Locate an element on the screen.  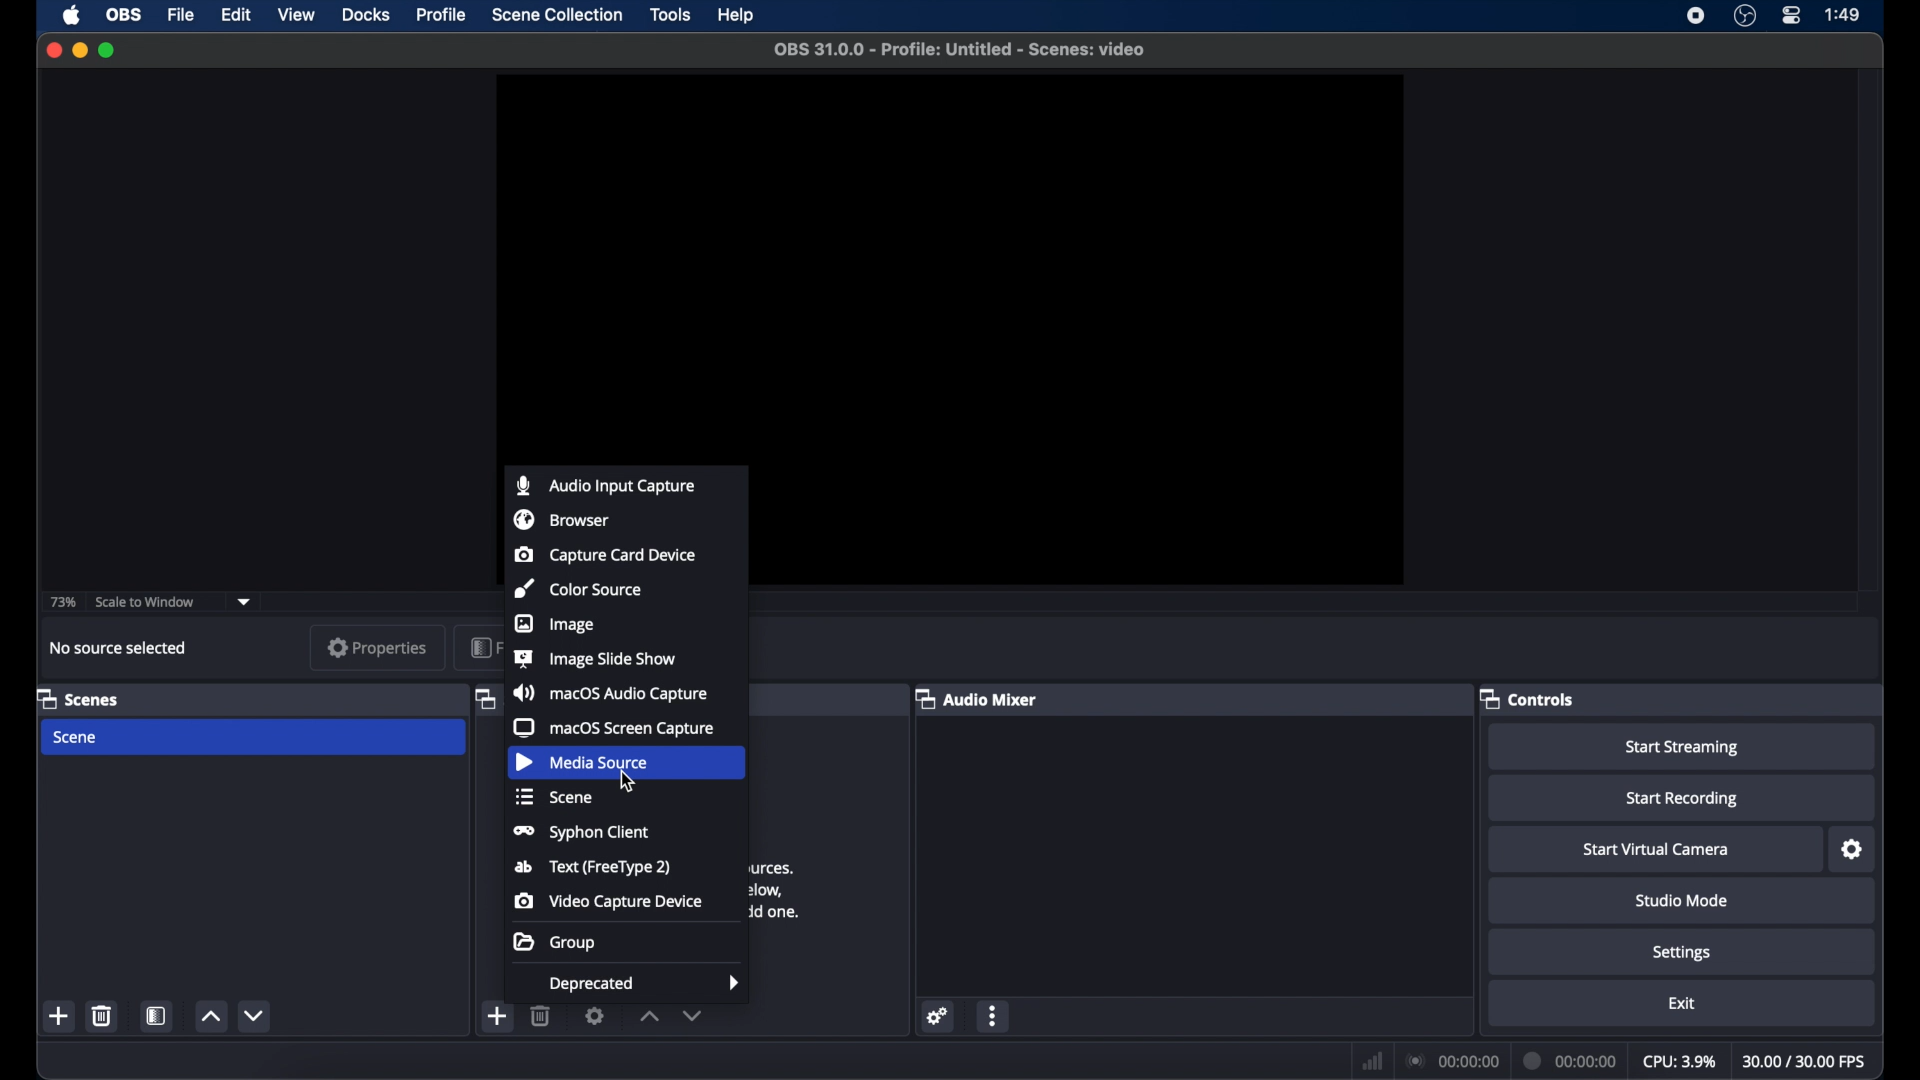
properties is located at coordinates (378, 647).